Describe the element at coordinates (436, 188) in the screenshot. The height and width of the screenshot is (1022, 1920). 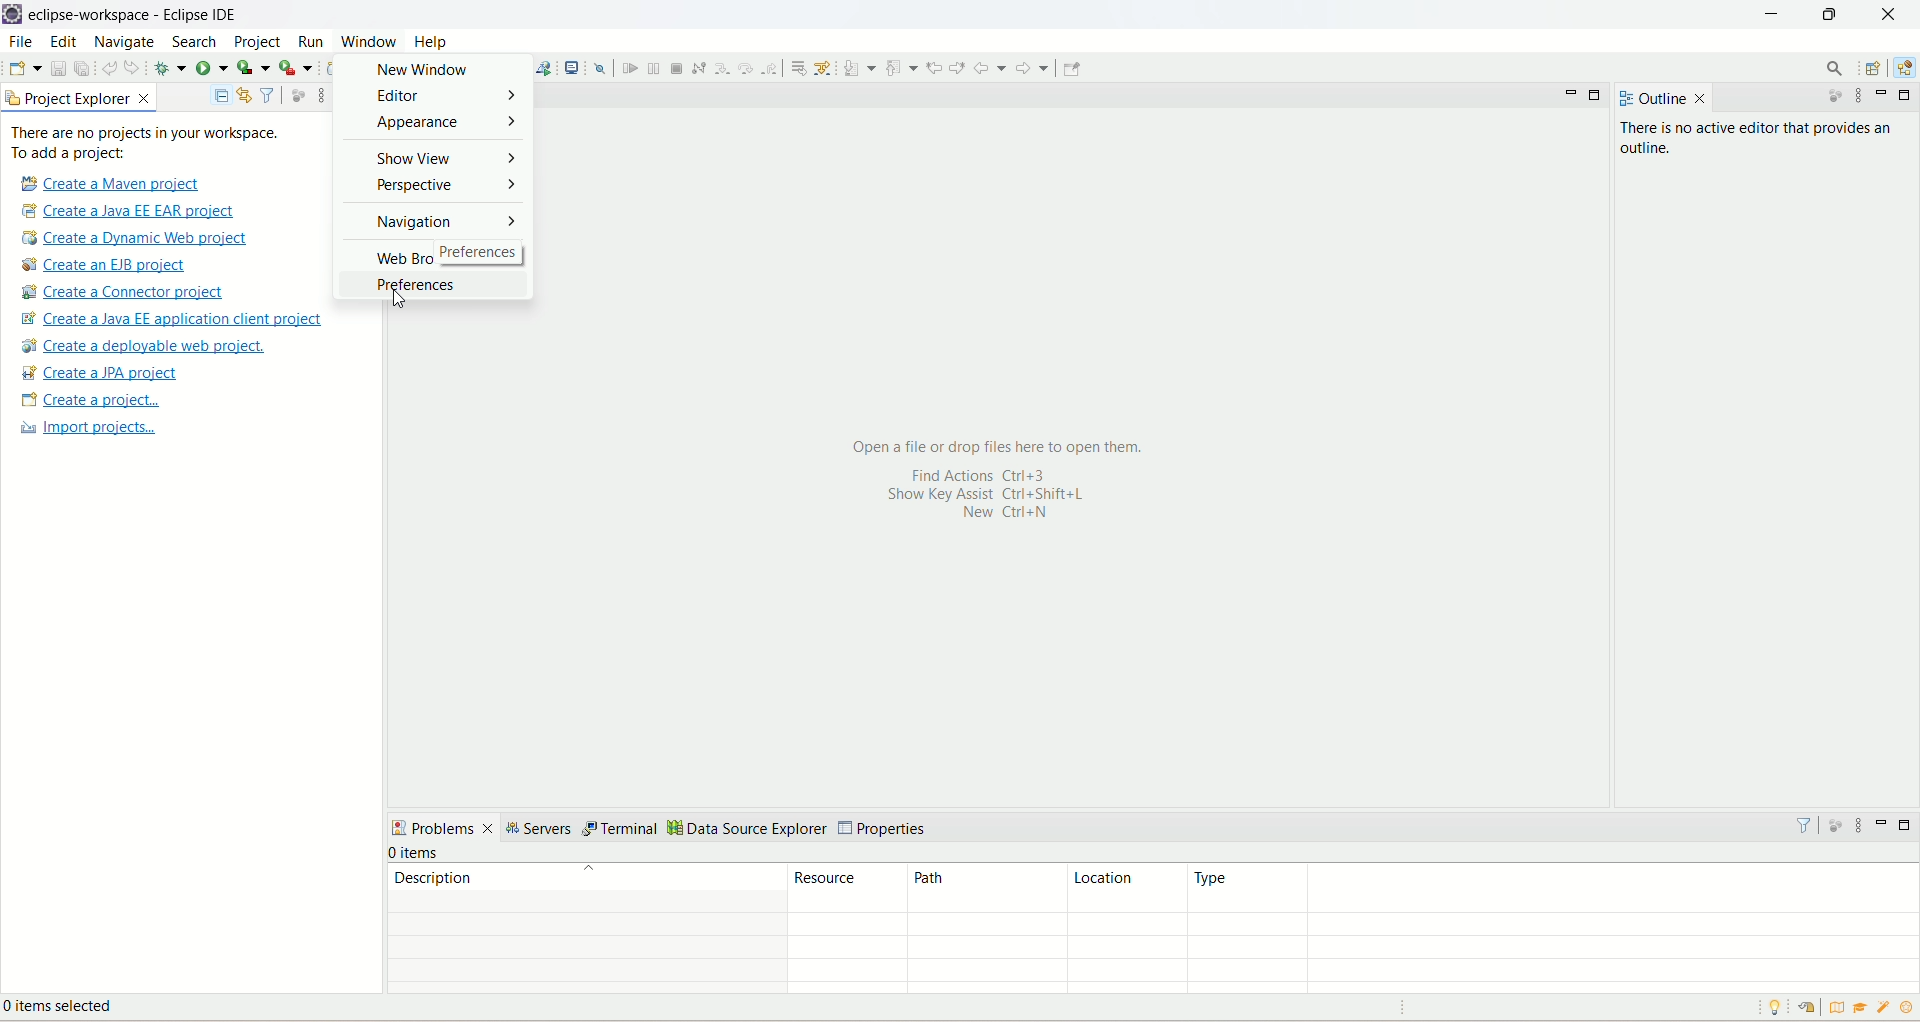
I see `perspective` at that location.